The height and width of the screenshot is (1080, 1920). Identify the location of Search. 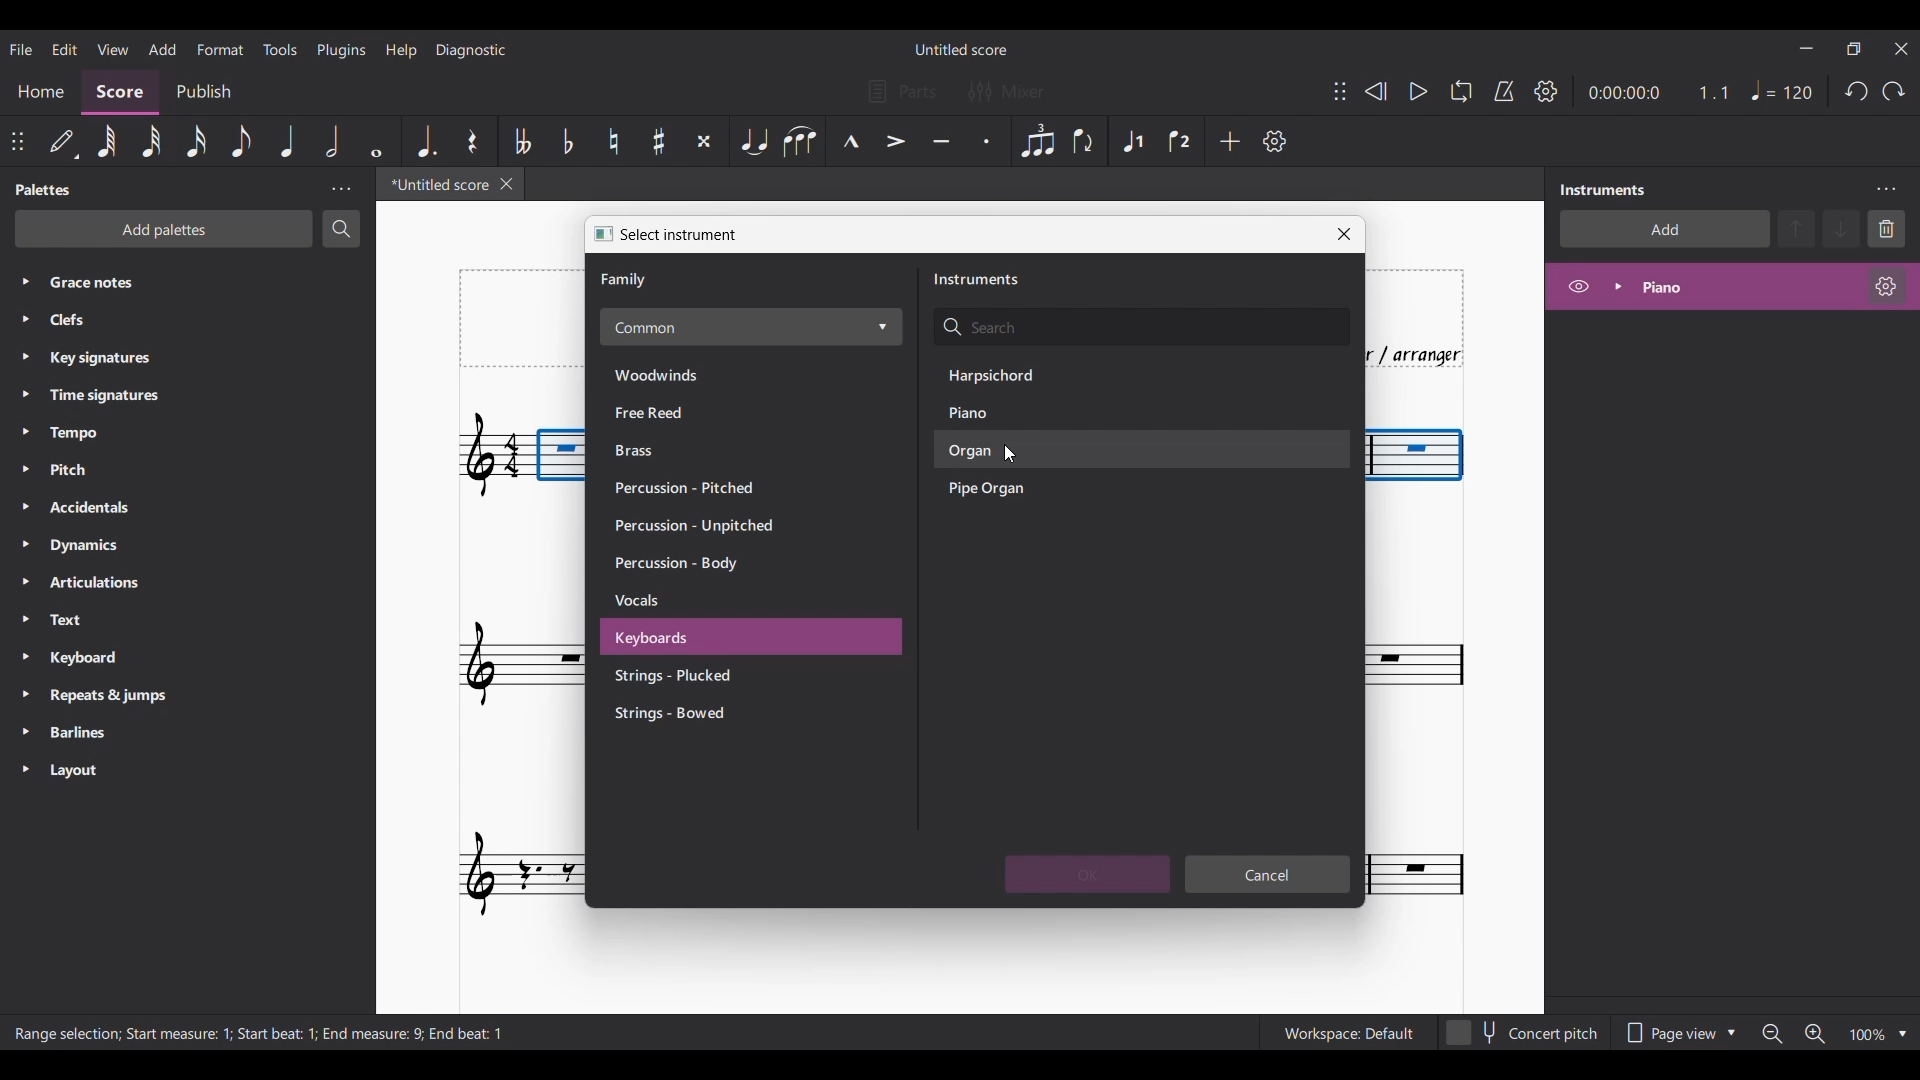
(341, 228).